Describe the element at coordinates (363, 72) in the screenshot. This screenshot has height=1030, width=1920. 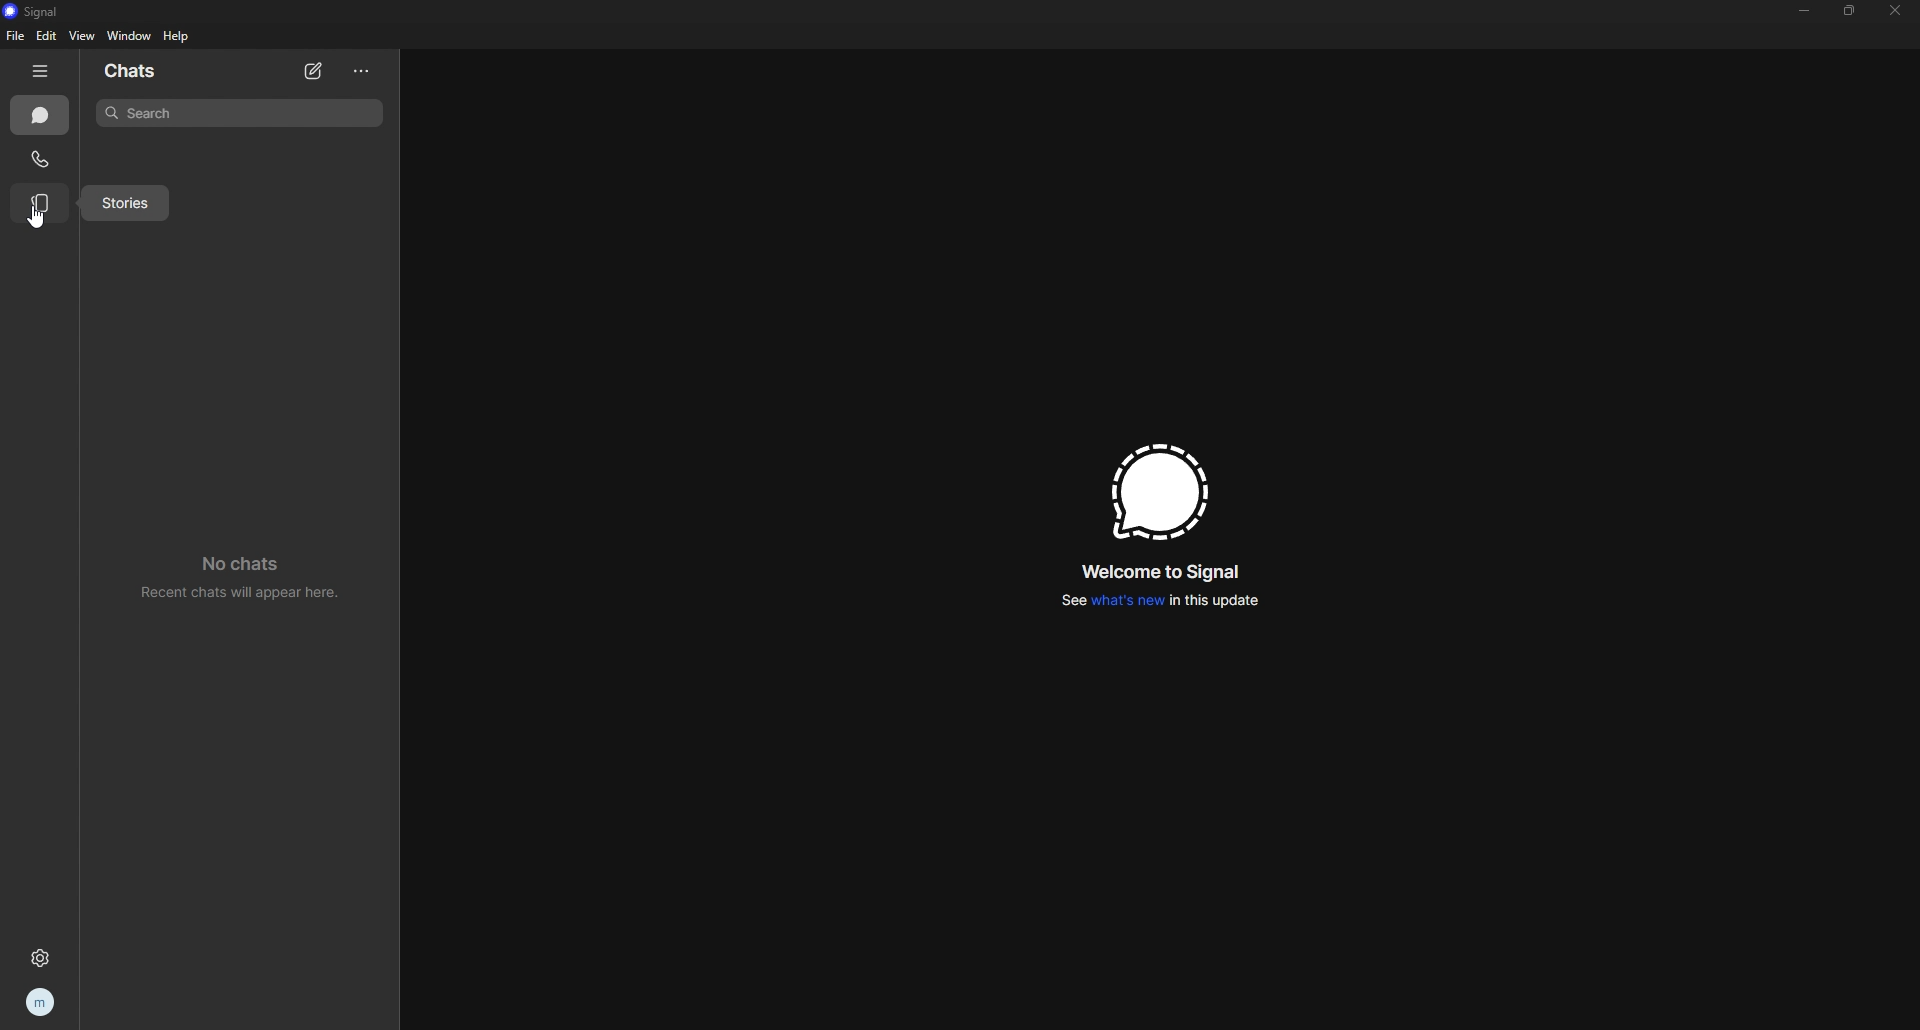
I see `options` at that location.